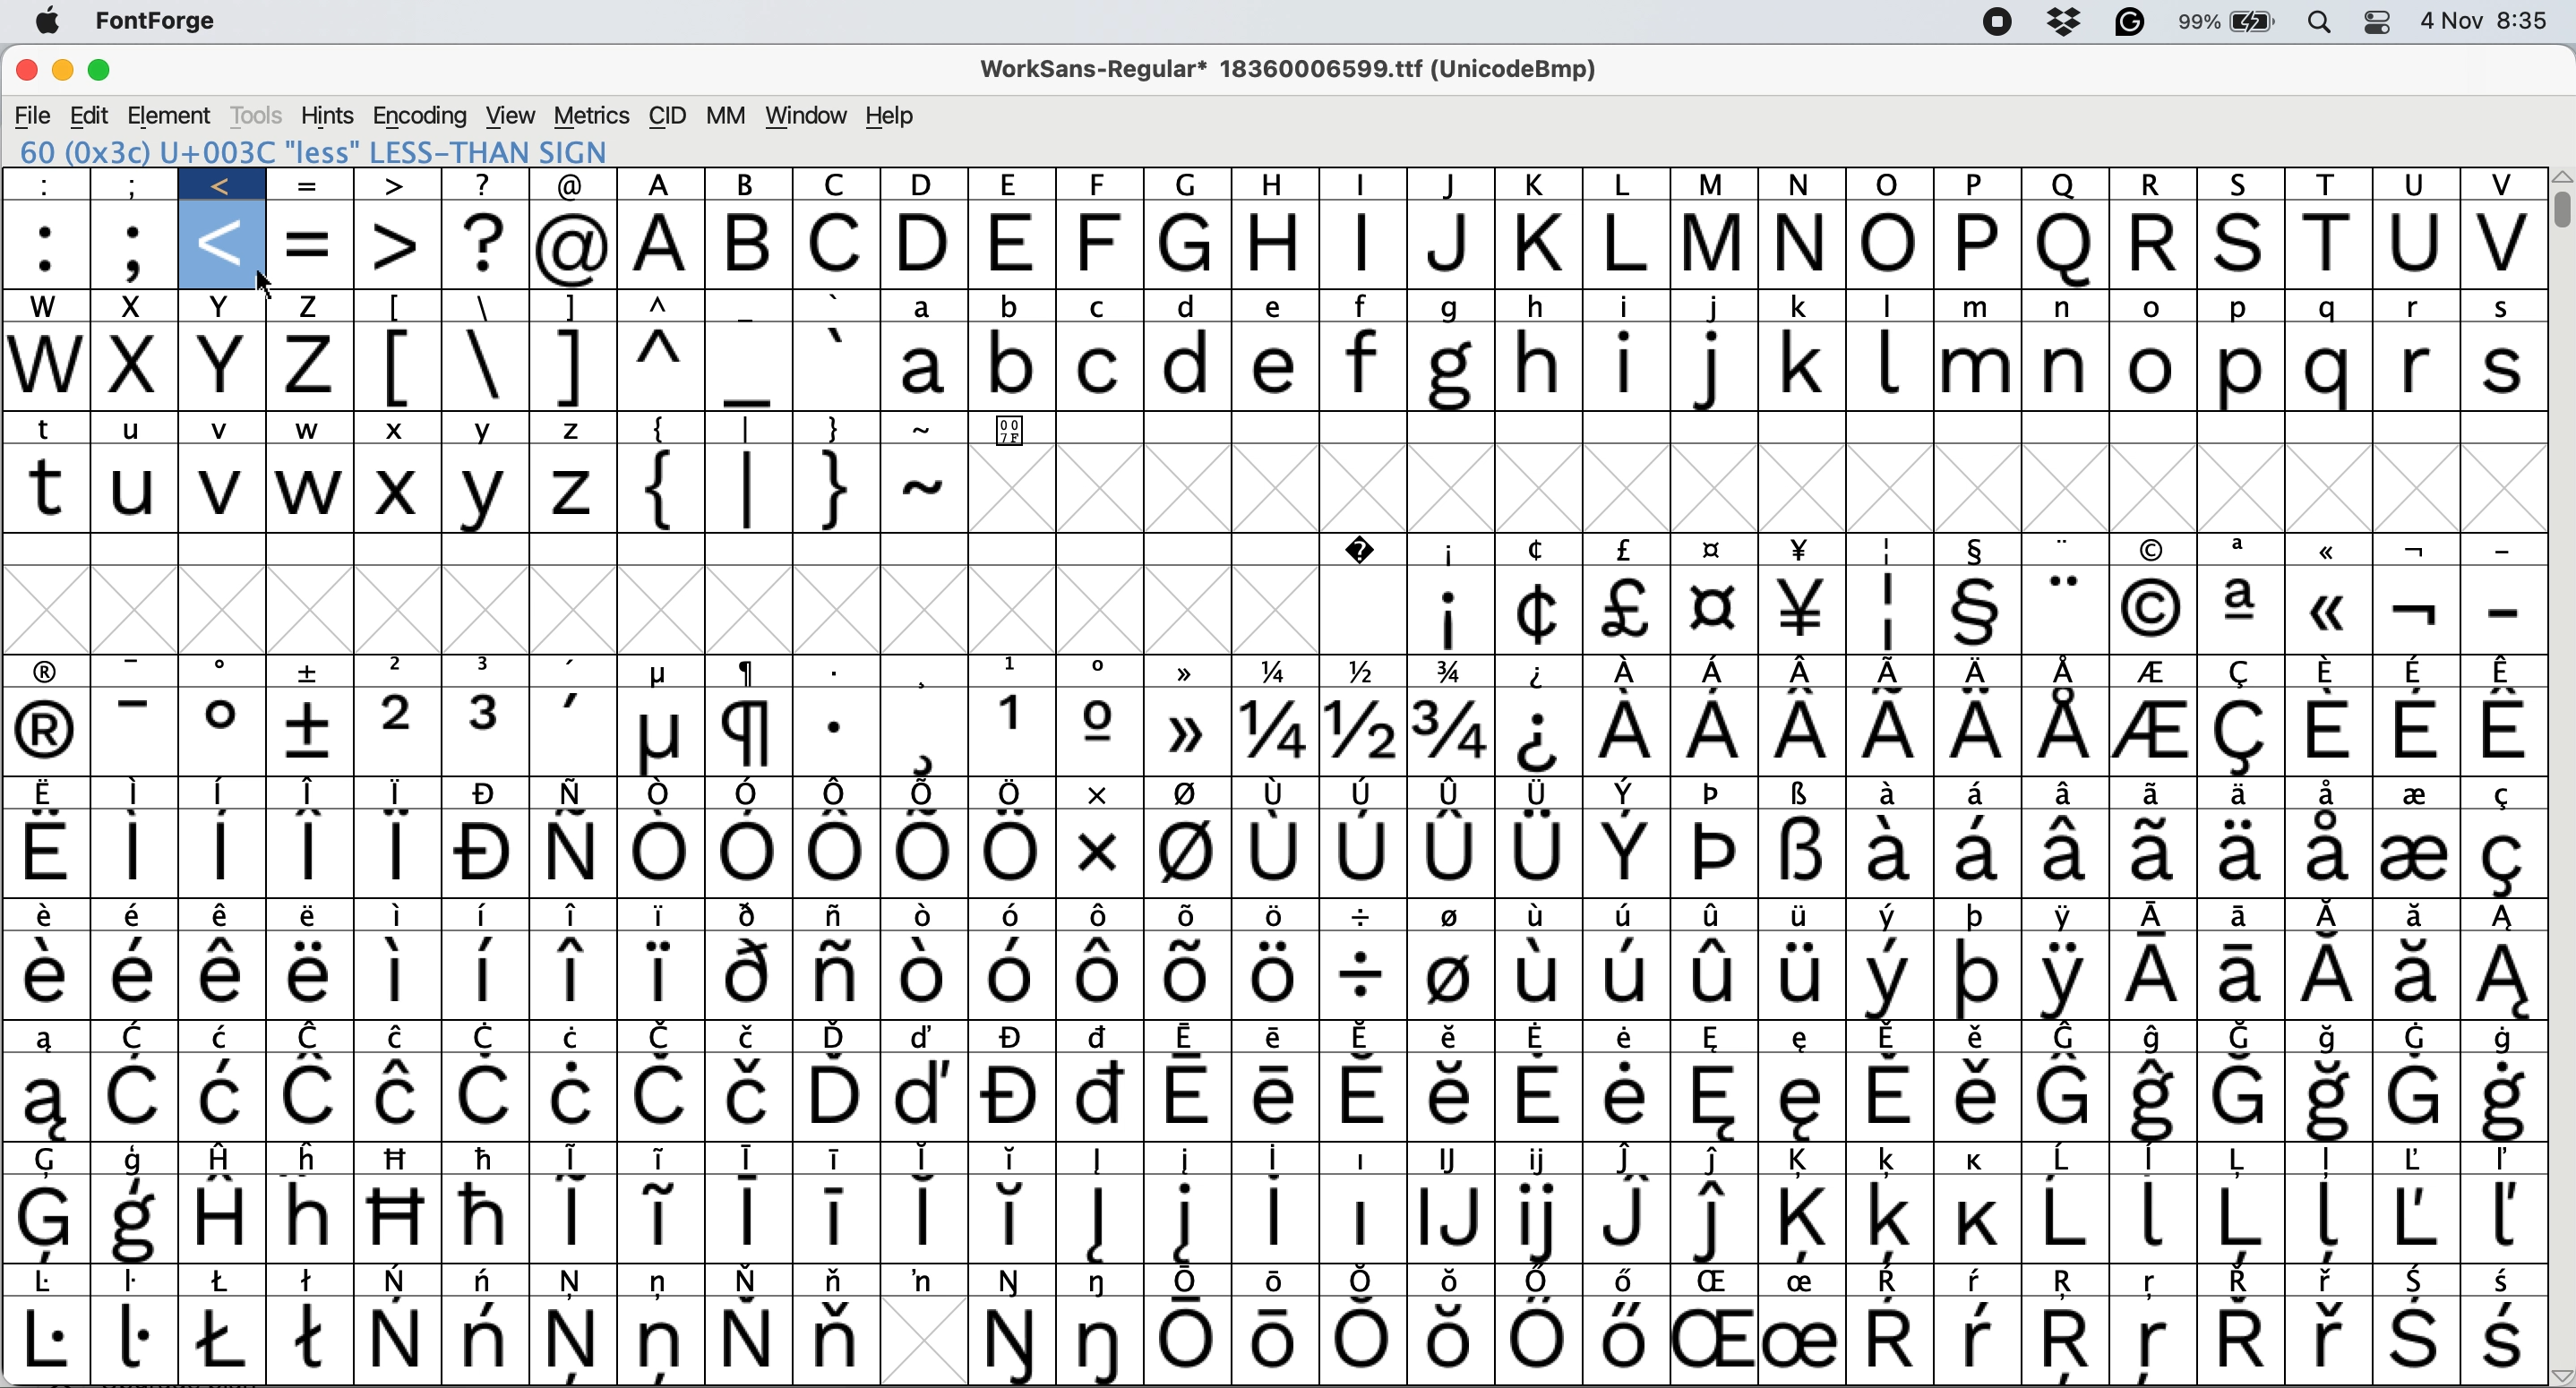  Describe the element at coordinates (931, 1157) in the screenshot. I see `Symbol` at that location.